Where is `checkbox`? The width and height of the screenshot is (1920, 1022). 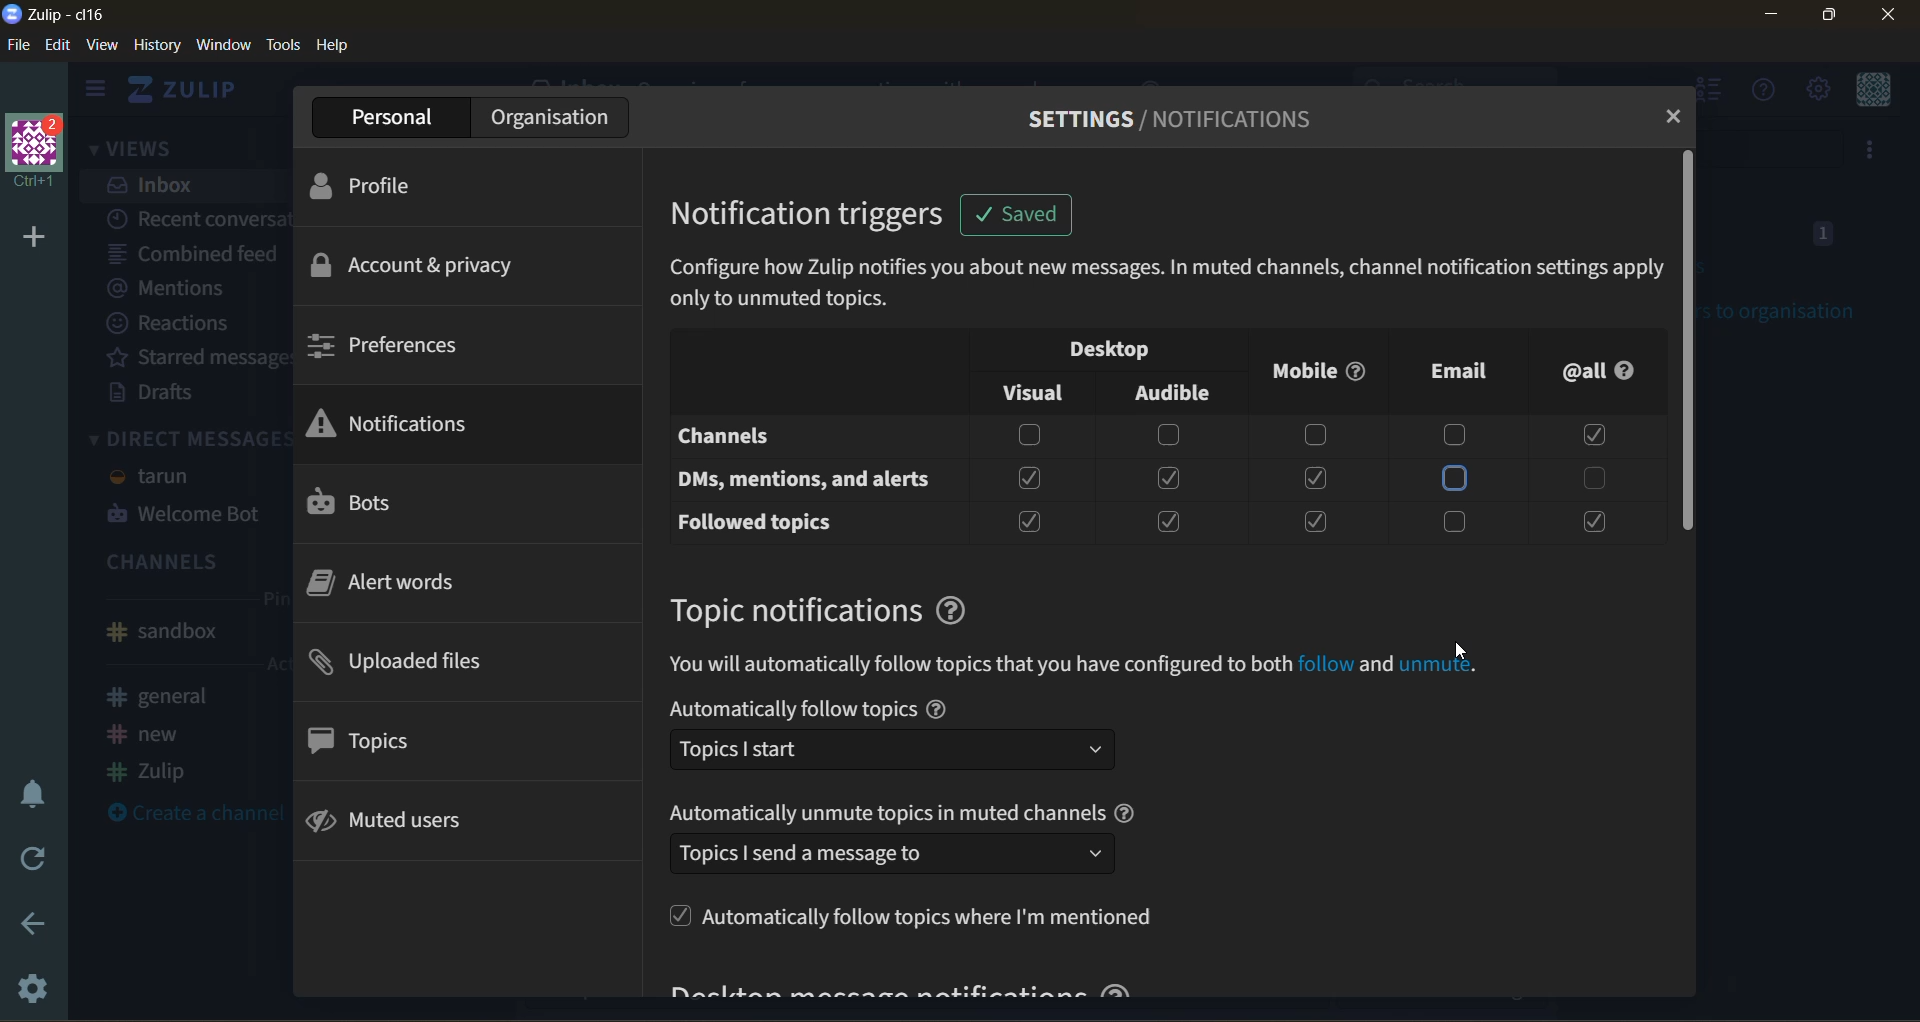 checkbox is located at coordinates (1591, 437).